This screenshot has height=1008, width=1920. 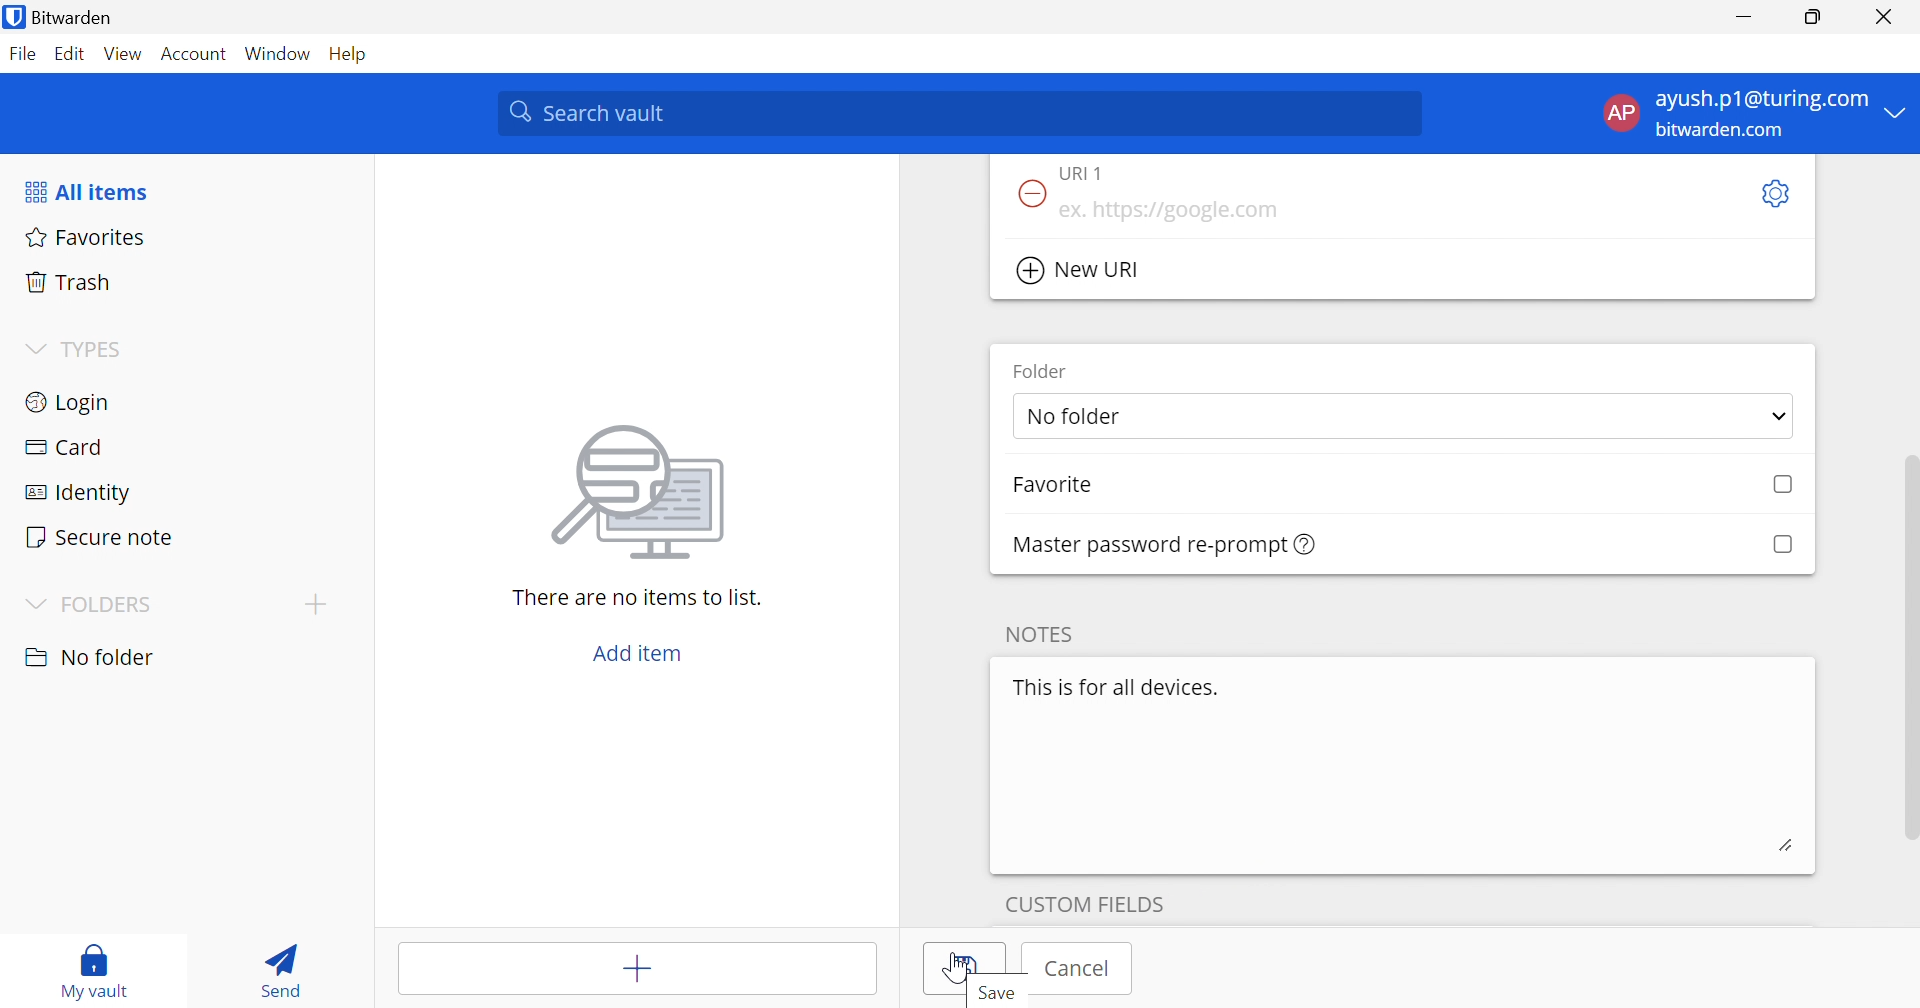 What do you see at coordinates (639, 596) in the screenshot?
I see `There are no items to list.` at bounding box center [639, 596].